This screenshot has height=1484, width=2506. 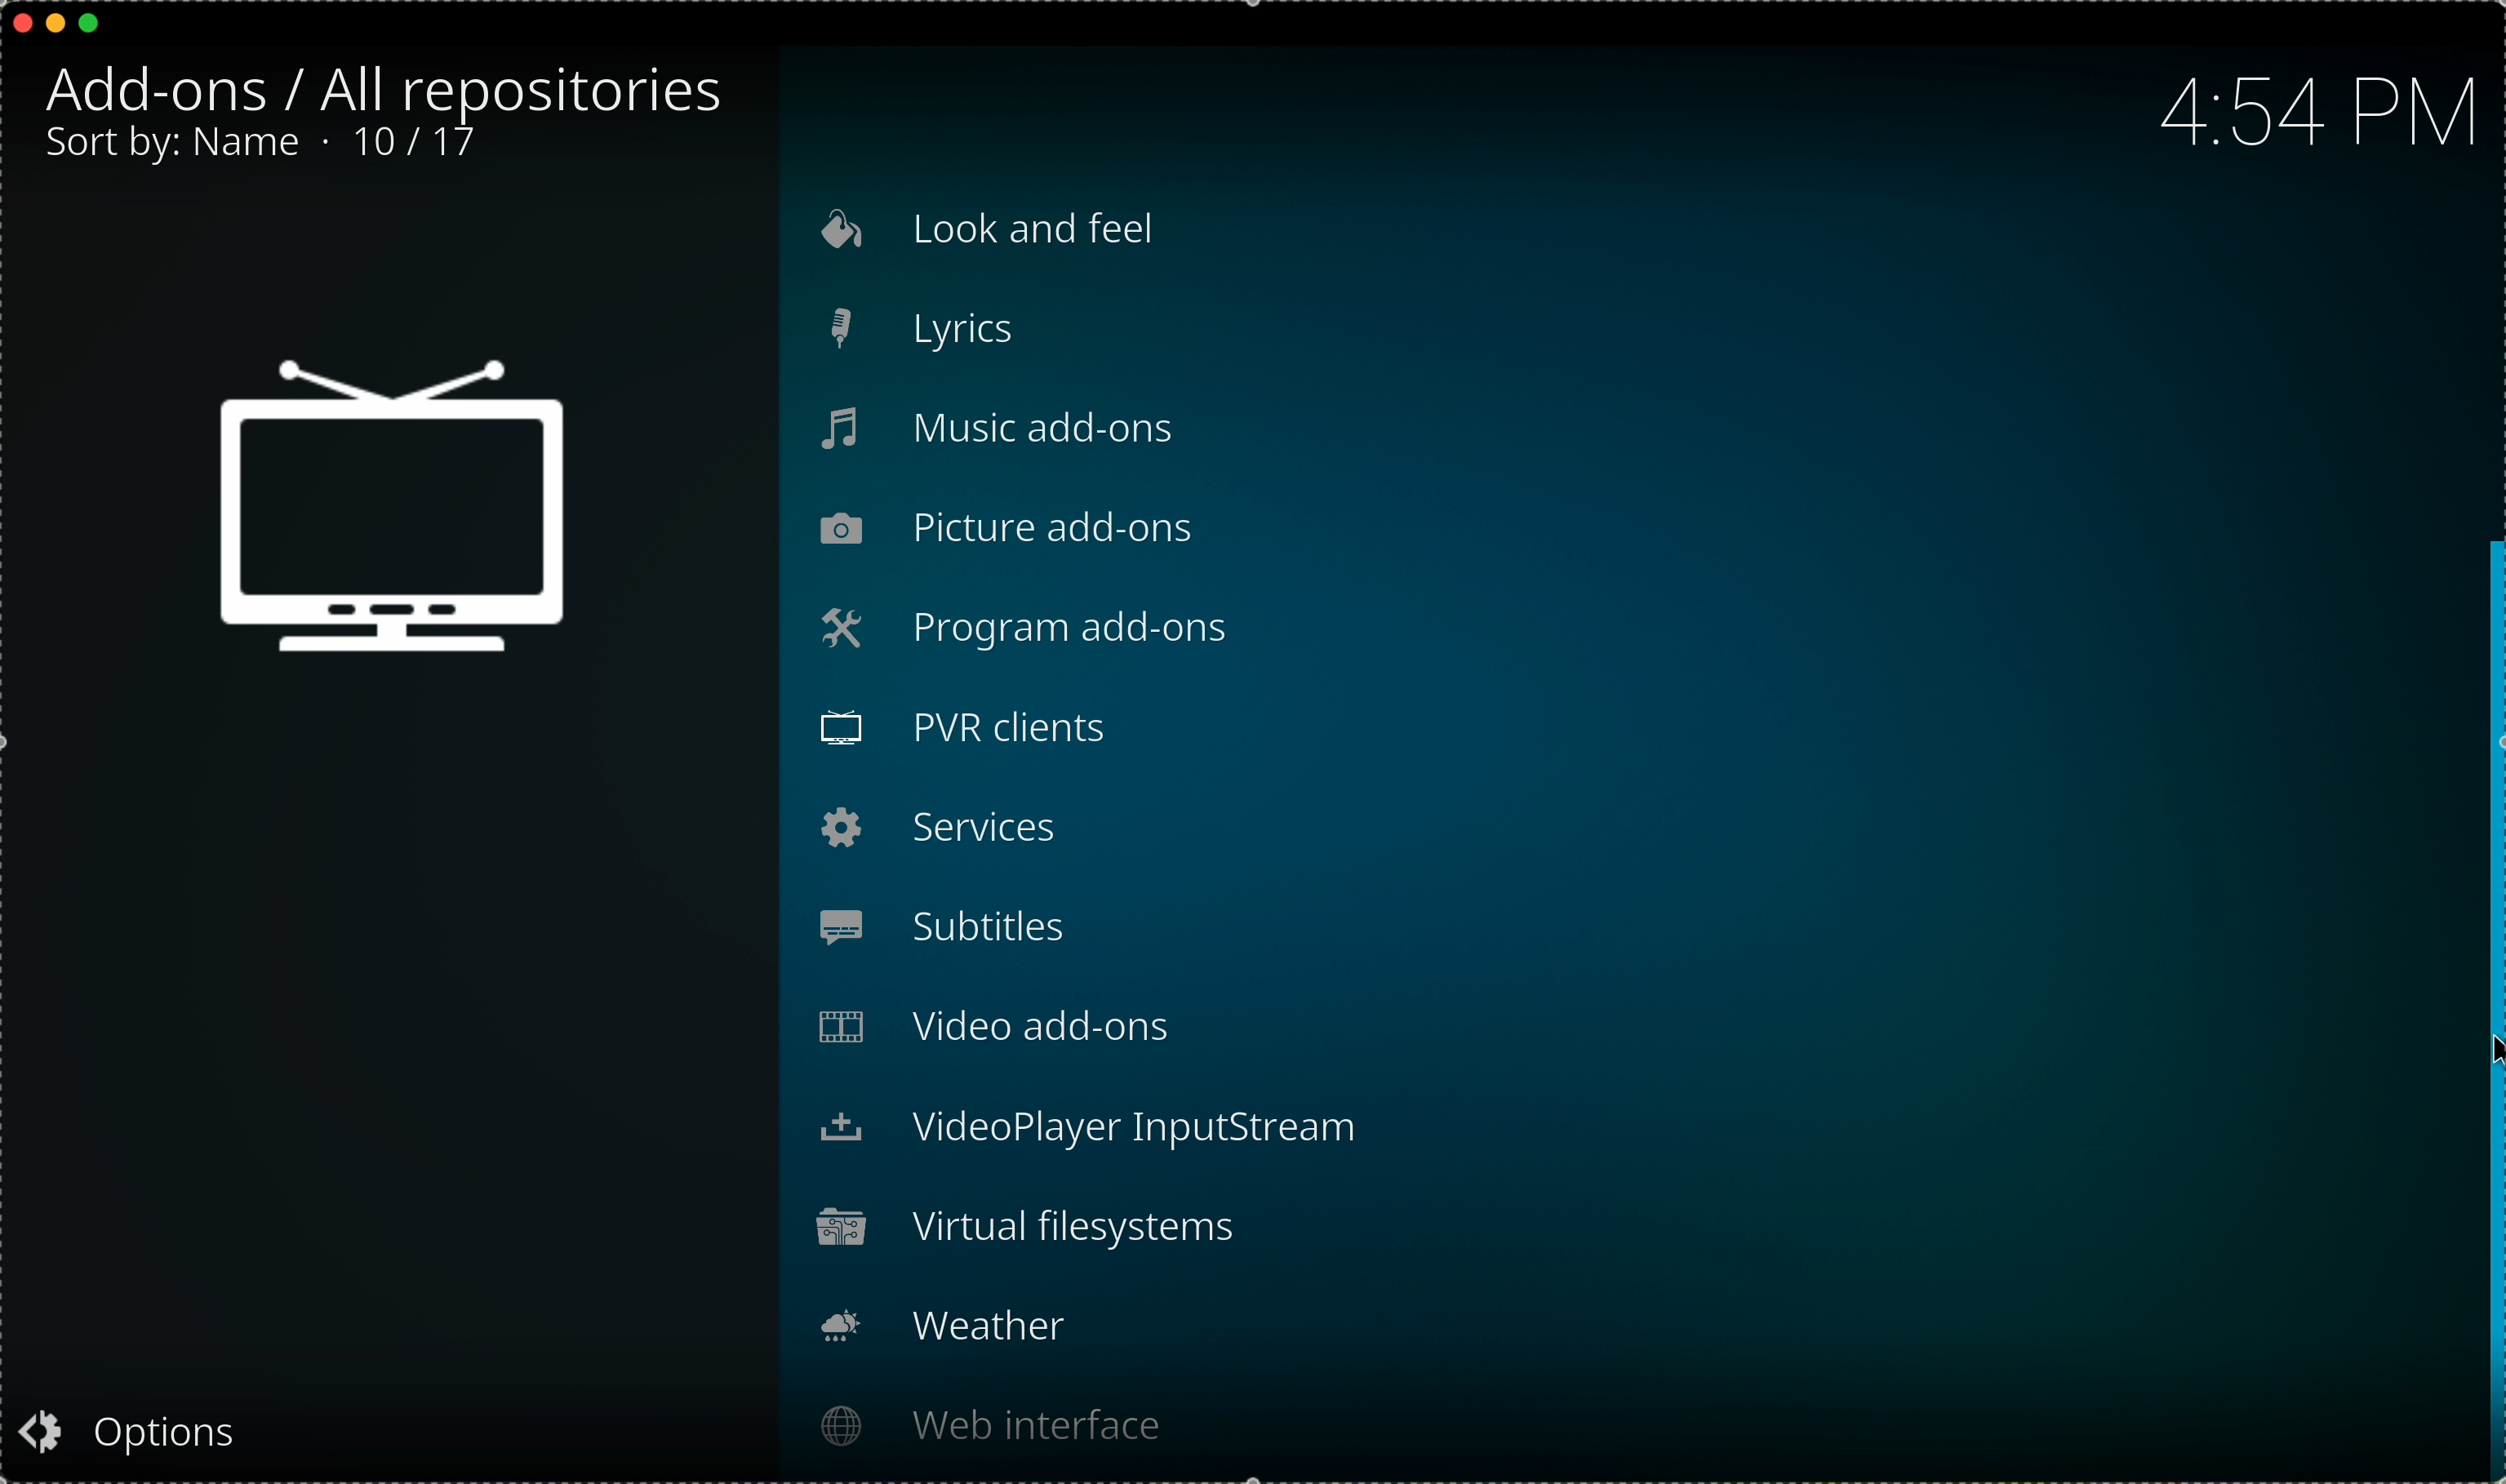 What do you see at coordinates (2313, 107) in the screenshot?
I see `hour` at bounding box center [2313, 107].